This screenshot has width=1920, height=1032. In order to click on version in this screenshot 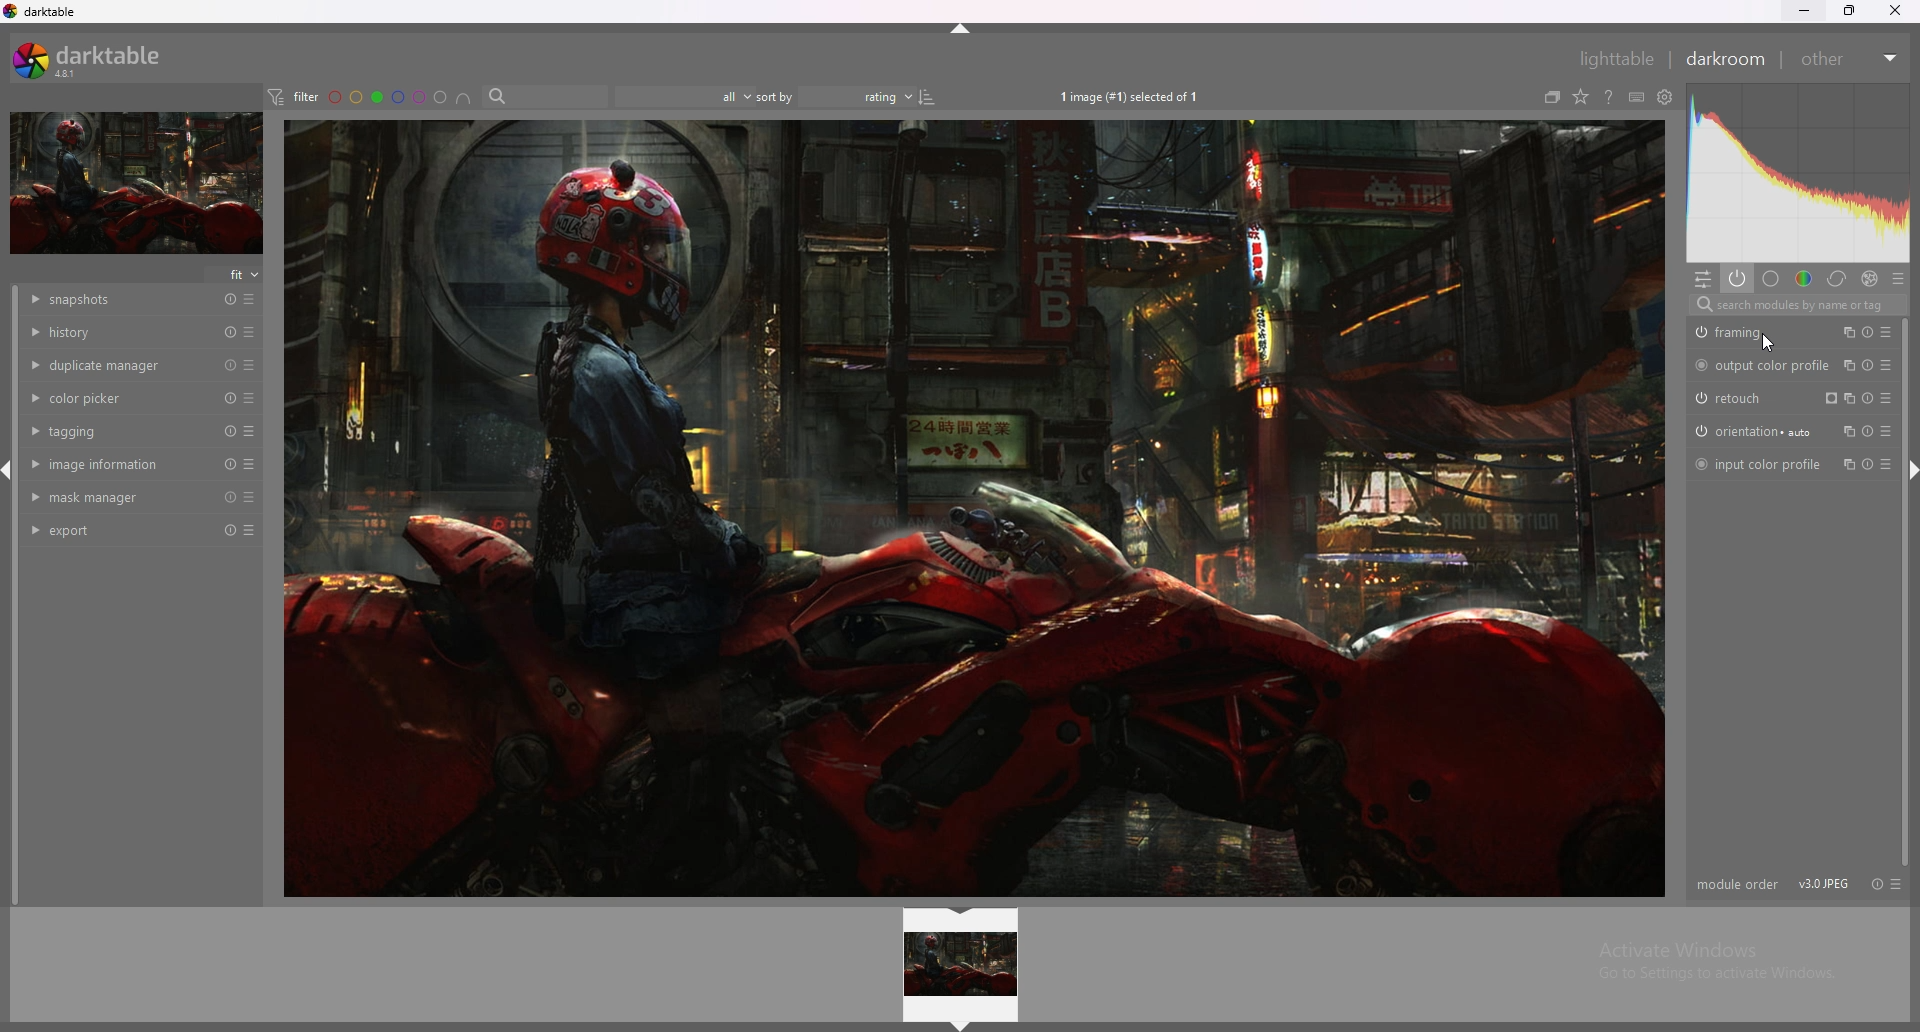, I will do `click(1825, 883)`.